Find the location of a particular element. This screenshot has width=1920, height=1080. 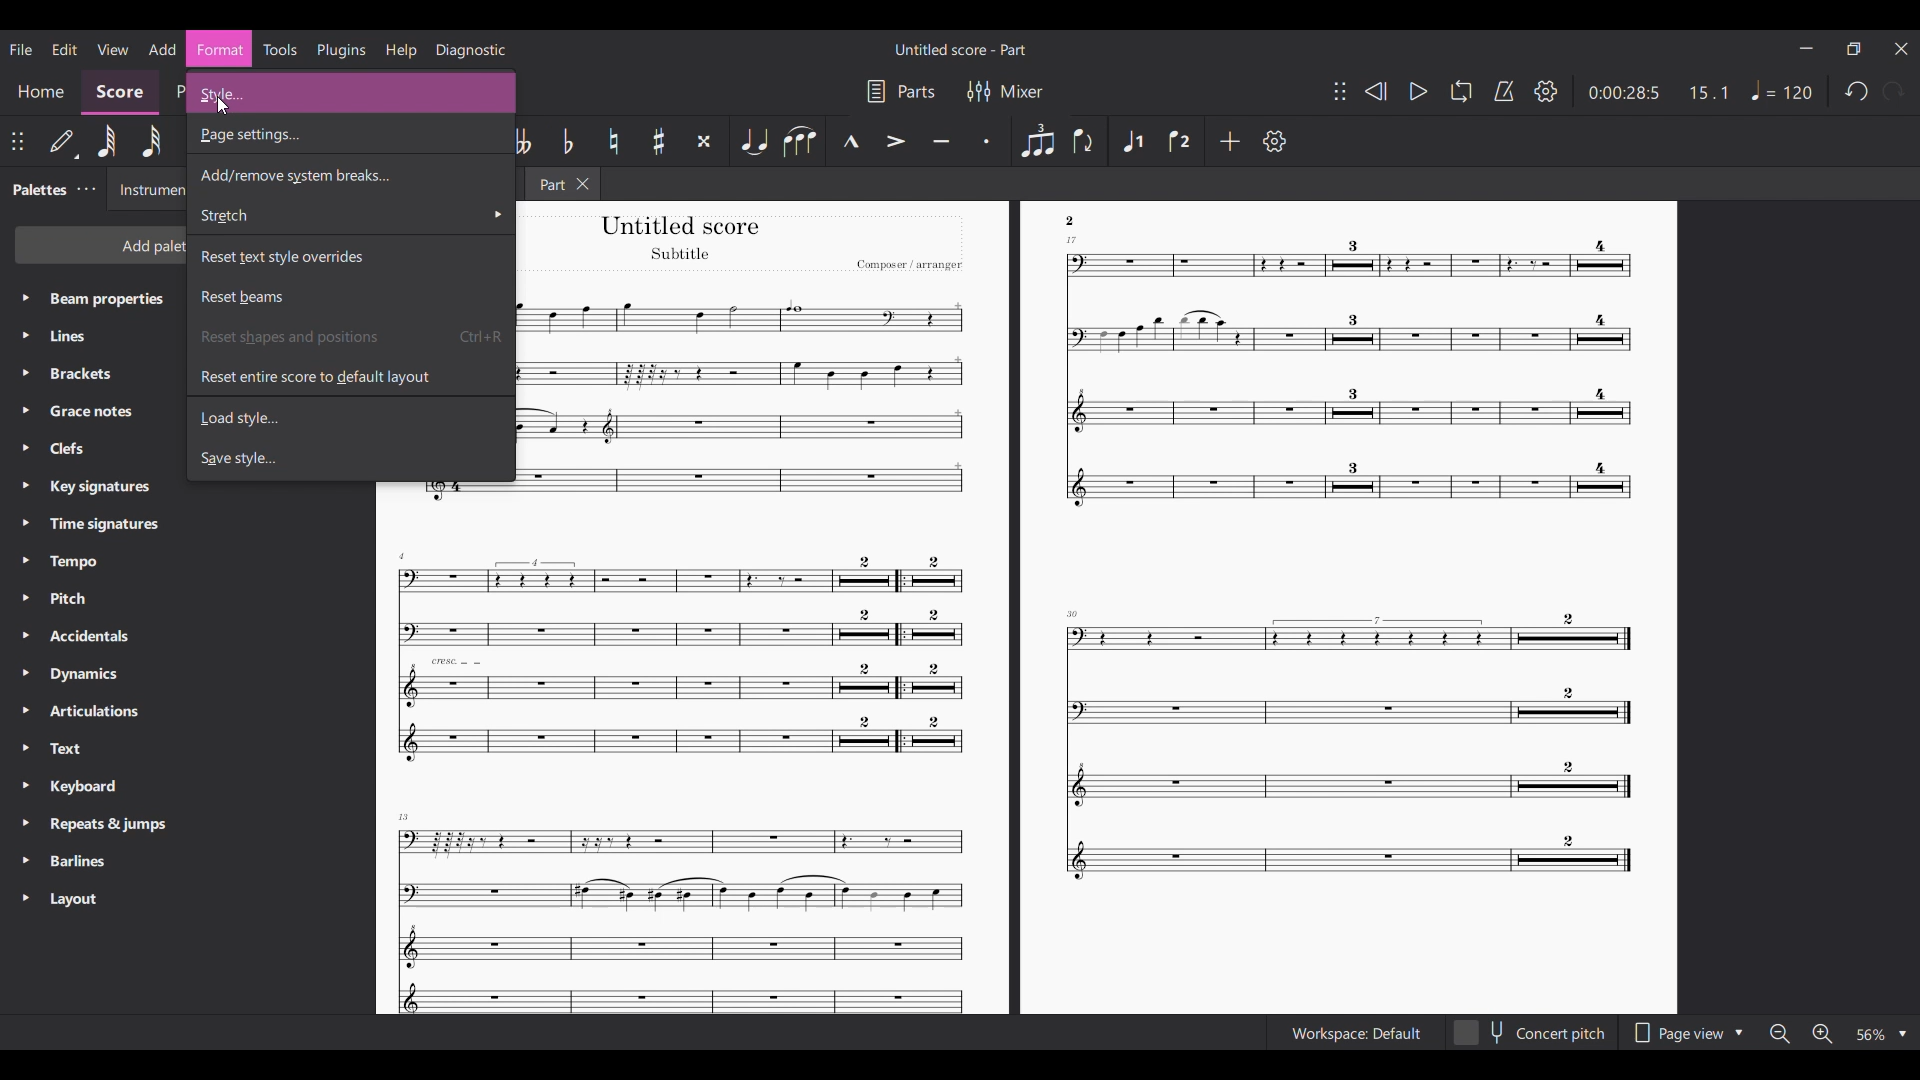

Keyboard is located at coordinates (87, 787).